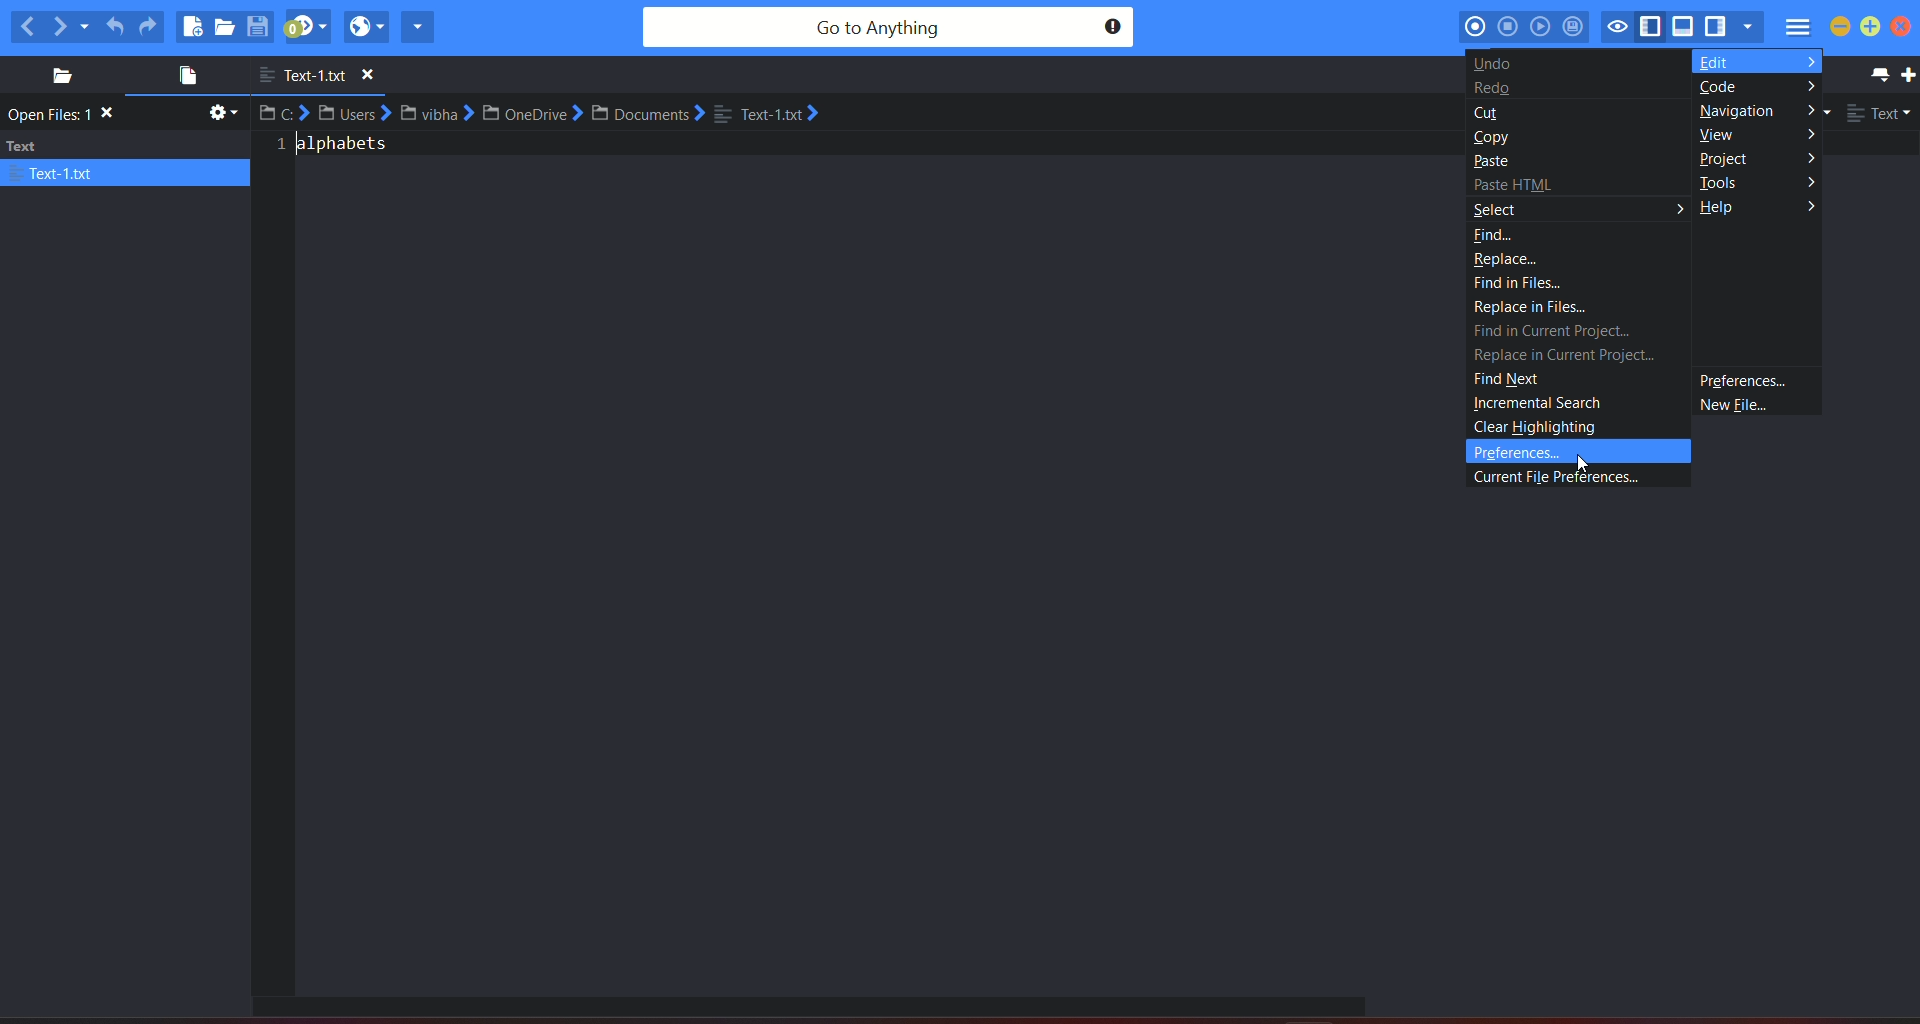 The width and height of the screenshot is (1920, 1024). I want to click on places, so click(55, 76).